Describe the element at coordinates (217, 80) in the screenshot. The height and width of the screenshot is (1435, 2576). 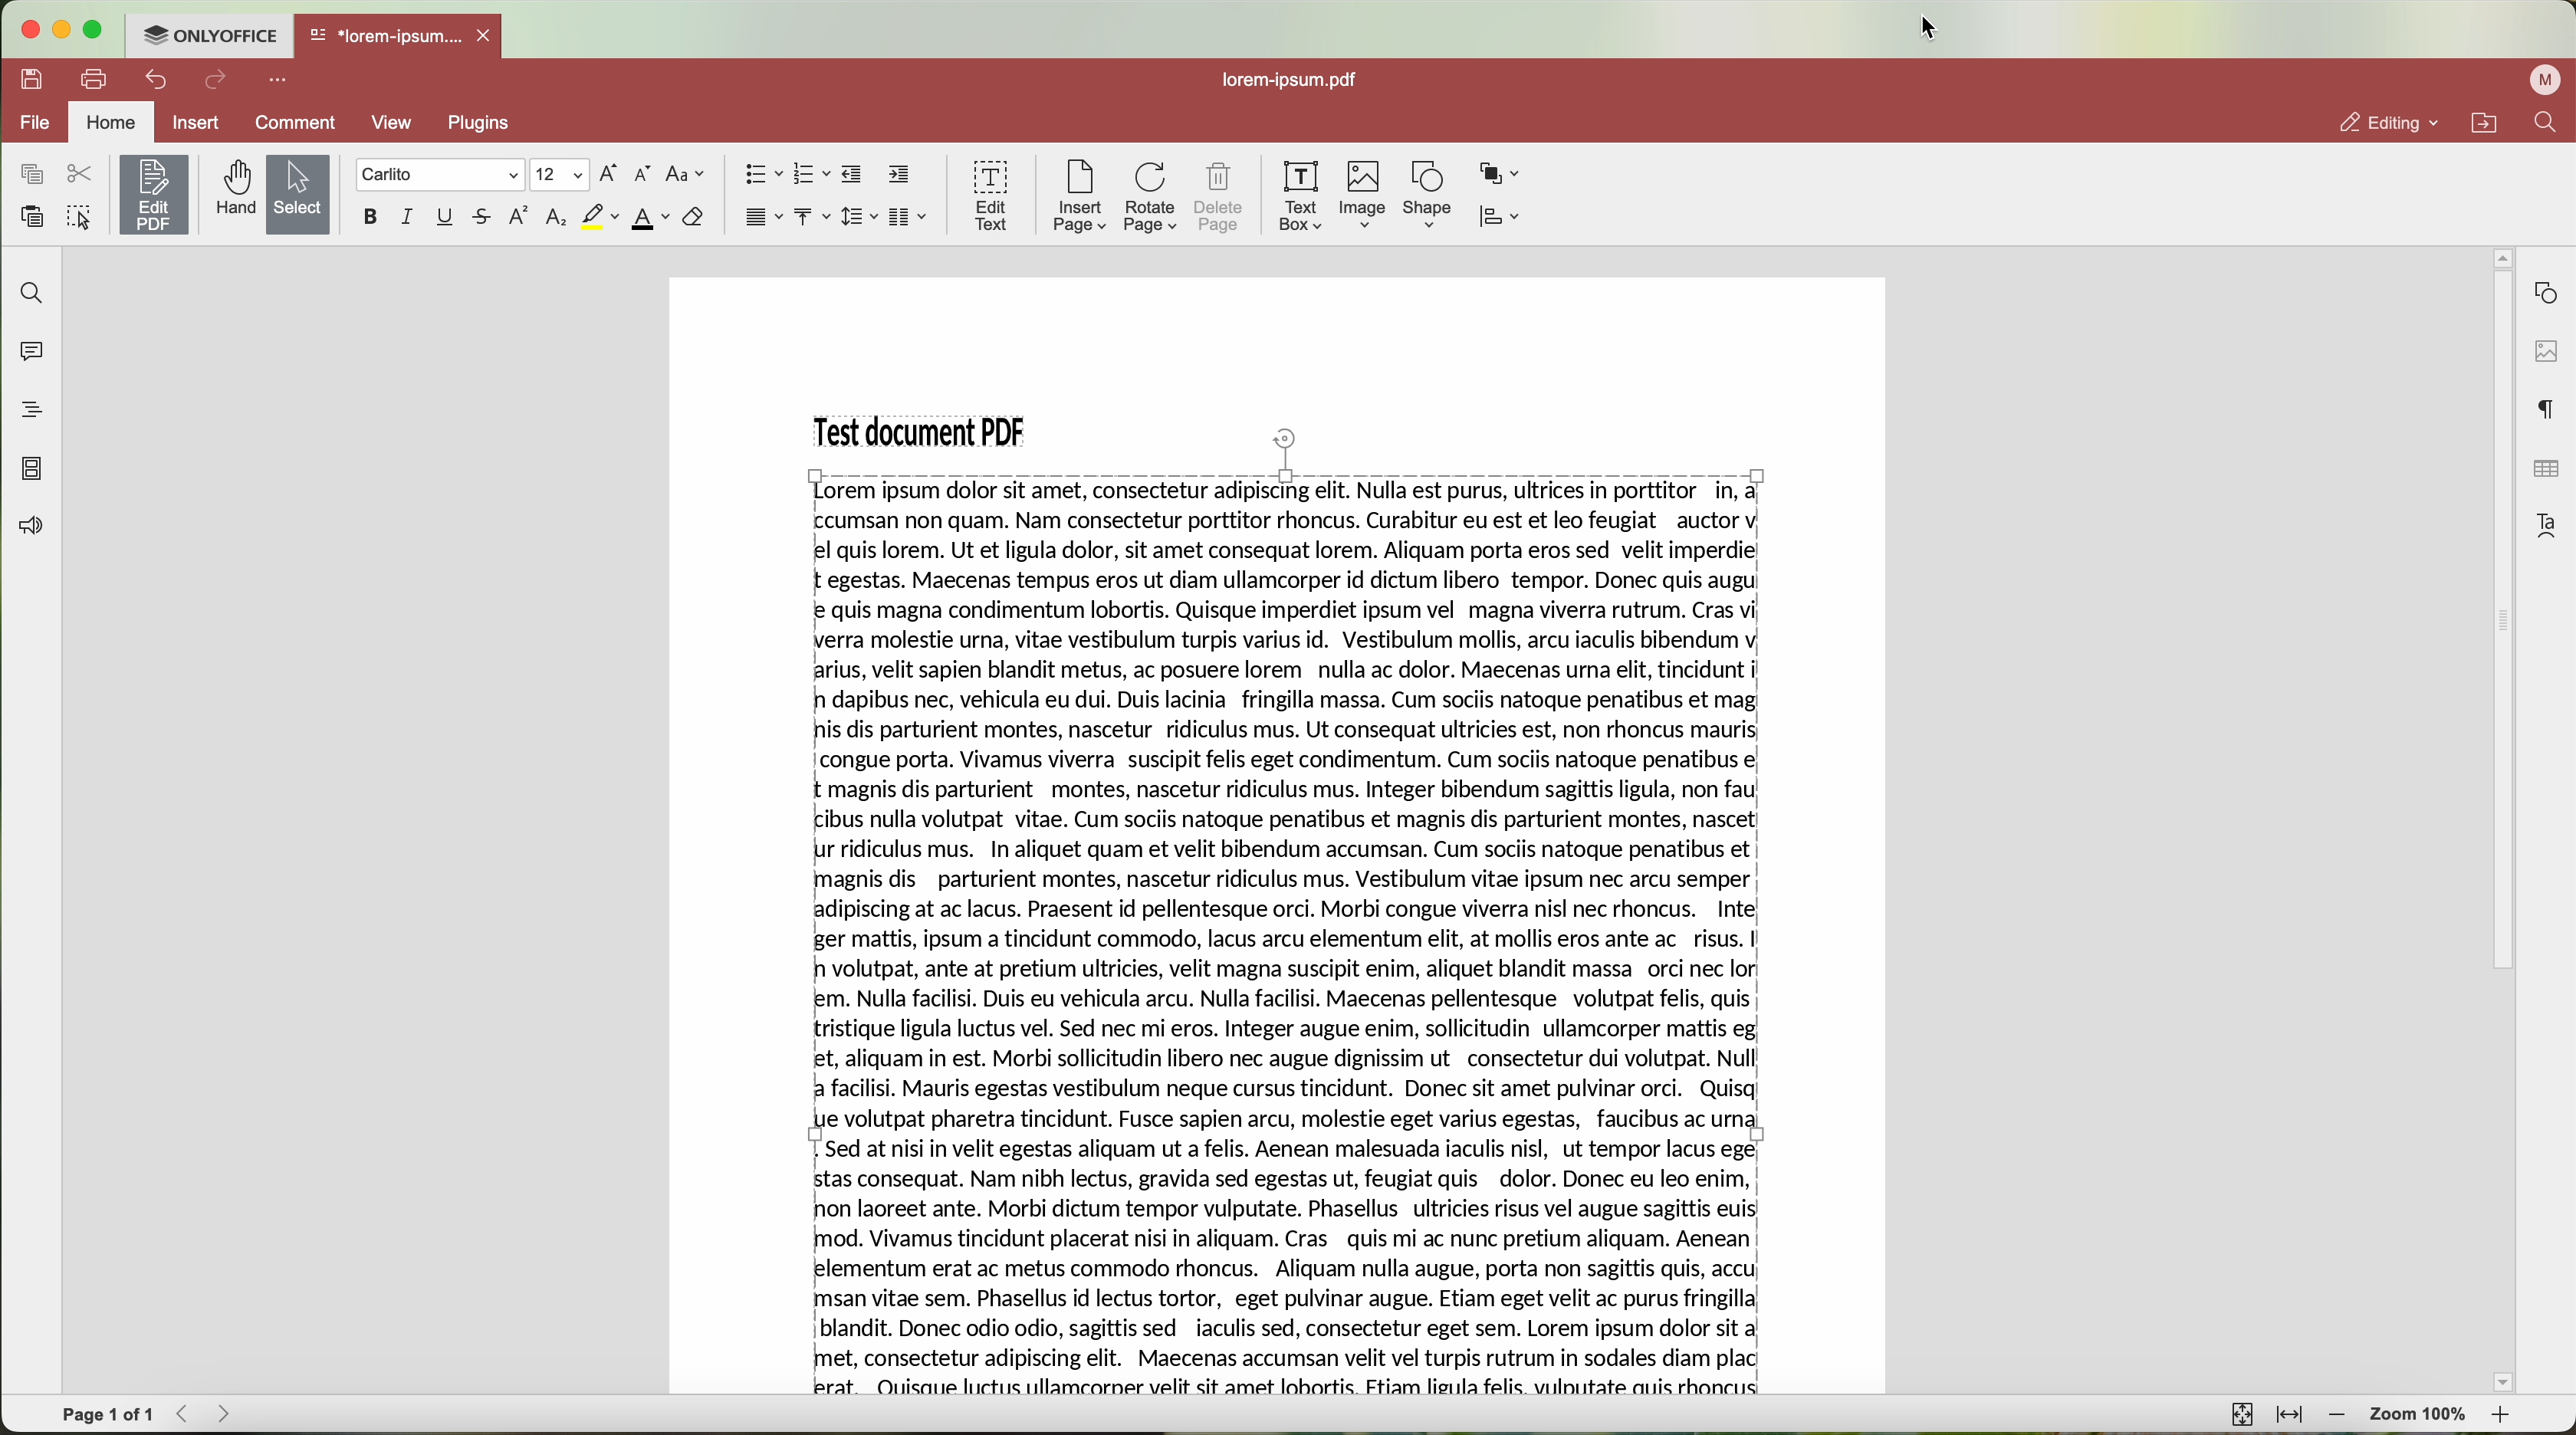
I see `redo` at that location.